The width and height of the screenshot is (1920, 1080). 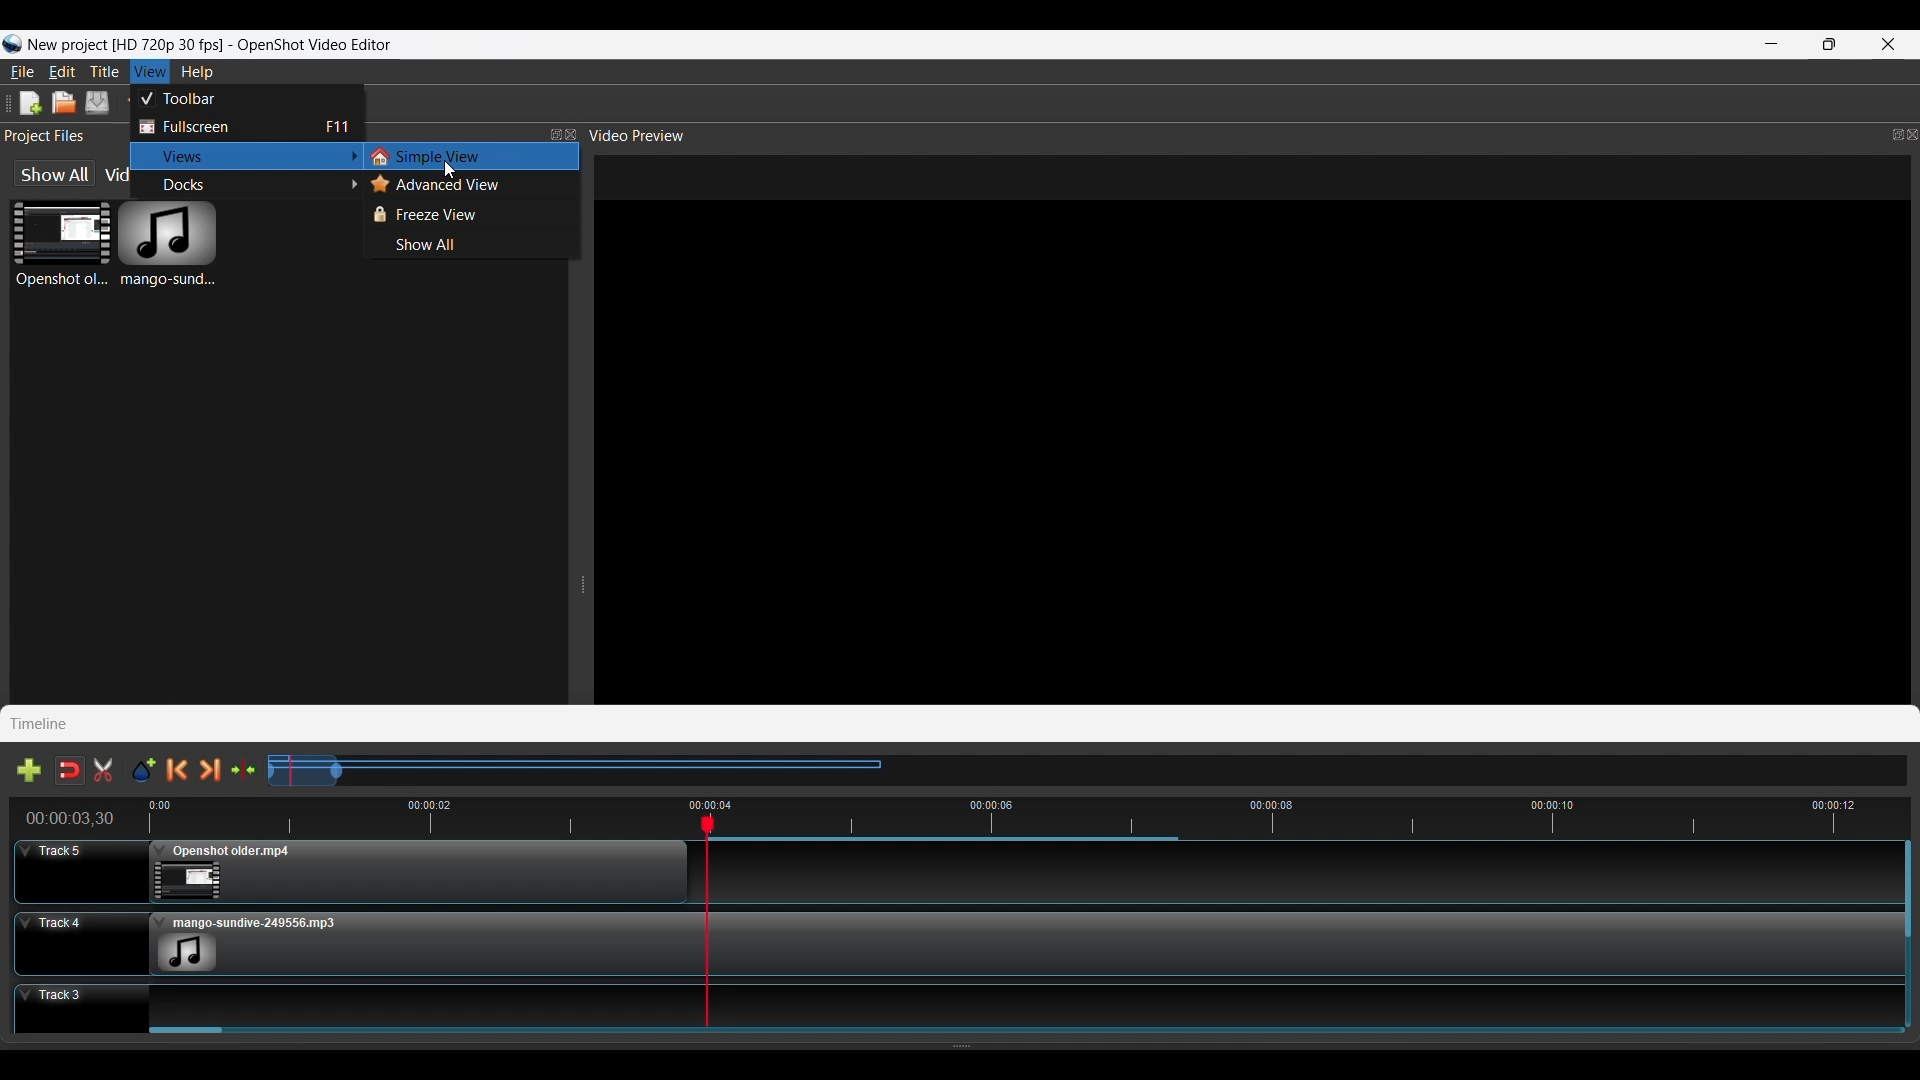 What do you see at coordinates (178, 770) in the screenshot?
I see `Previous Marker` at bounding box center [178, 770].